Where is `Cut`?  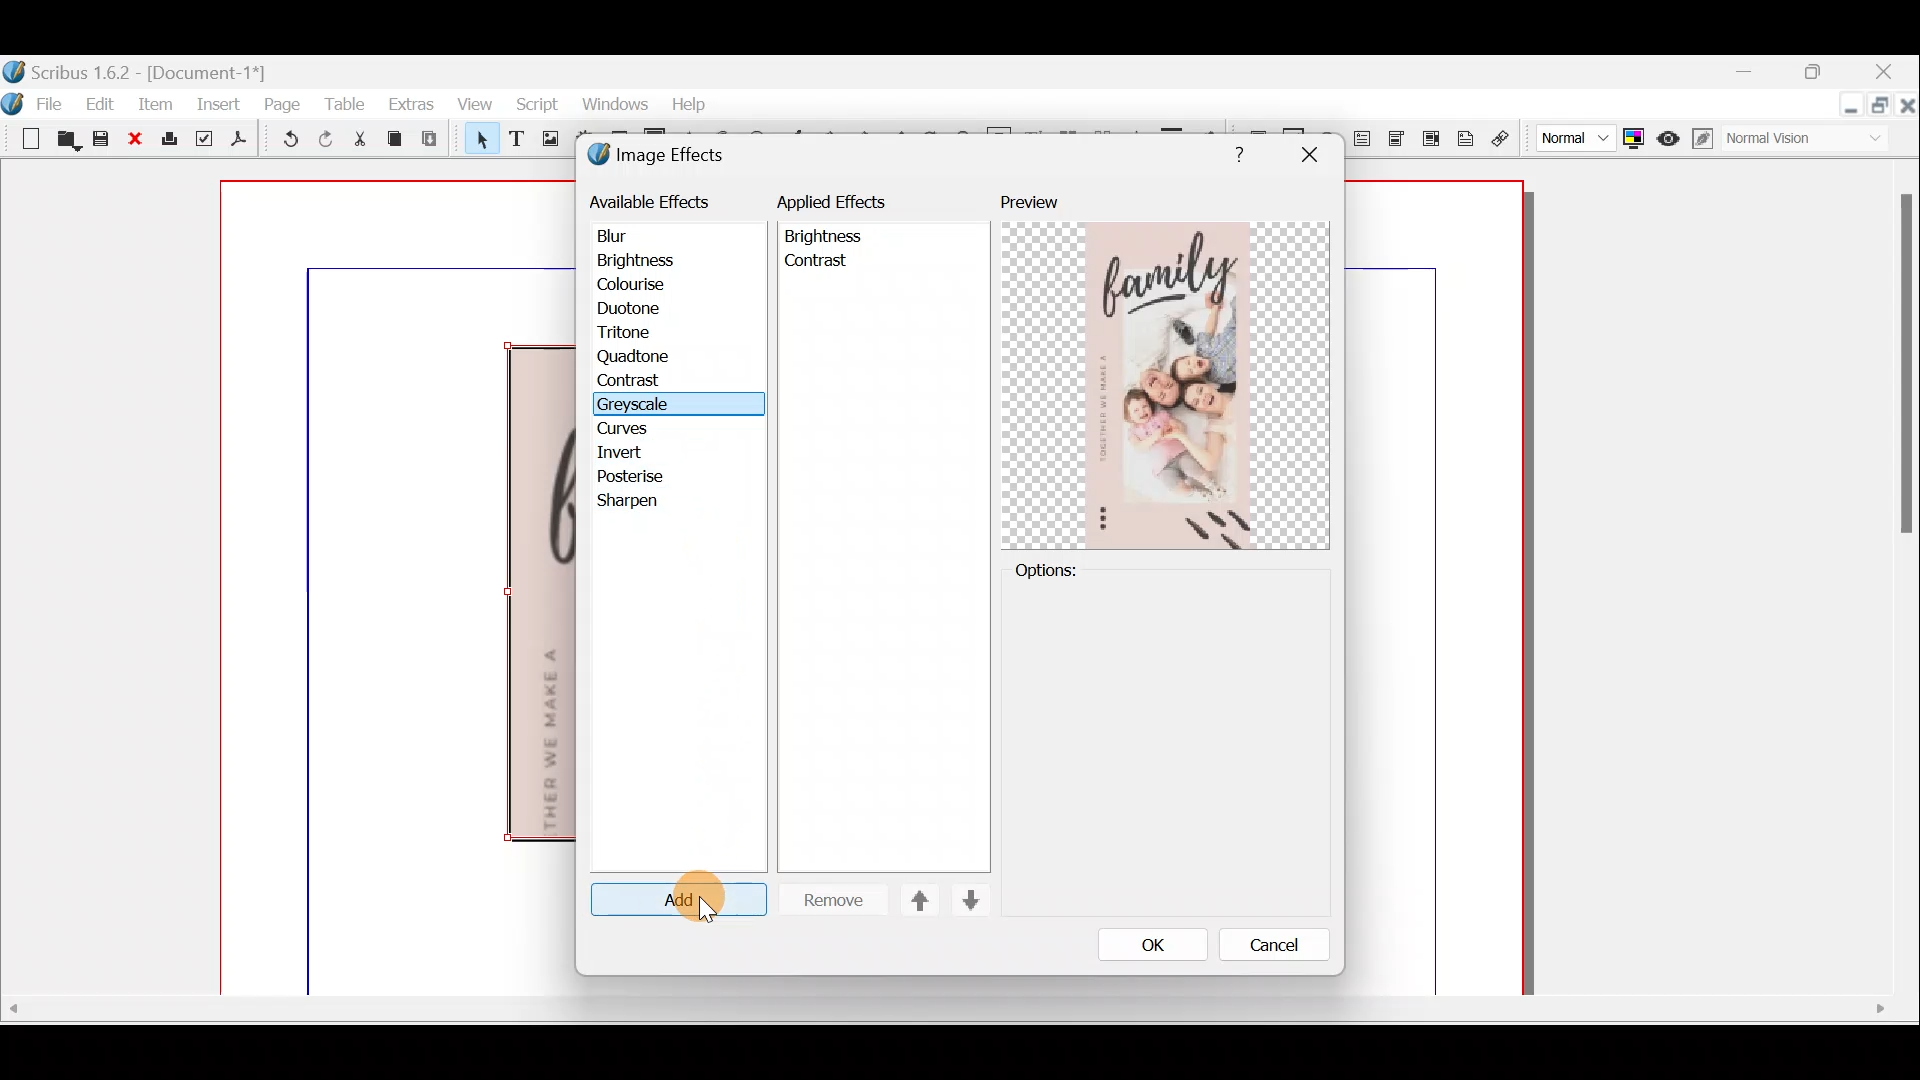
Cut is located at coordinates (361, 140).